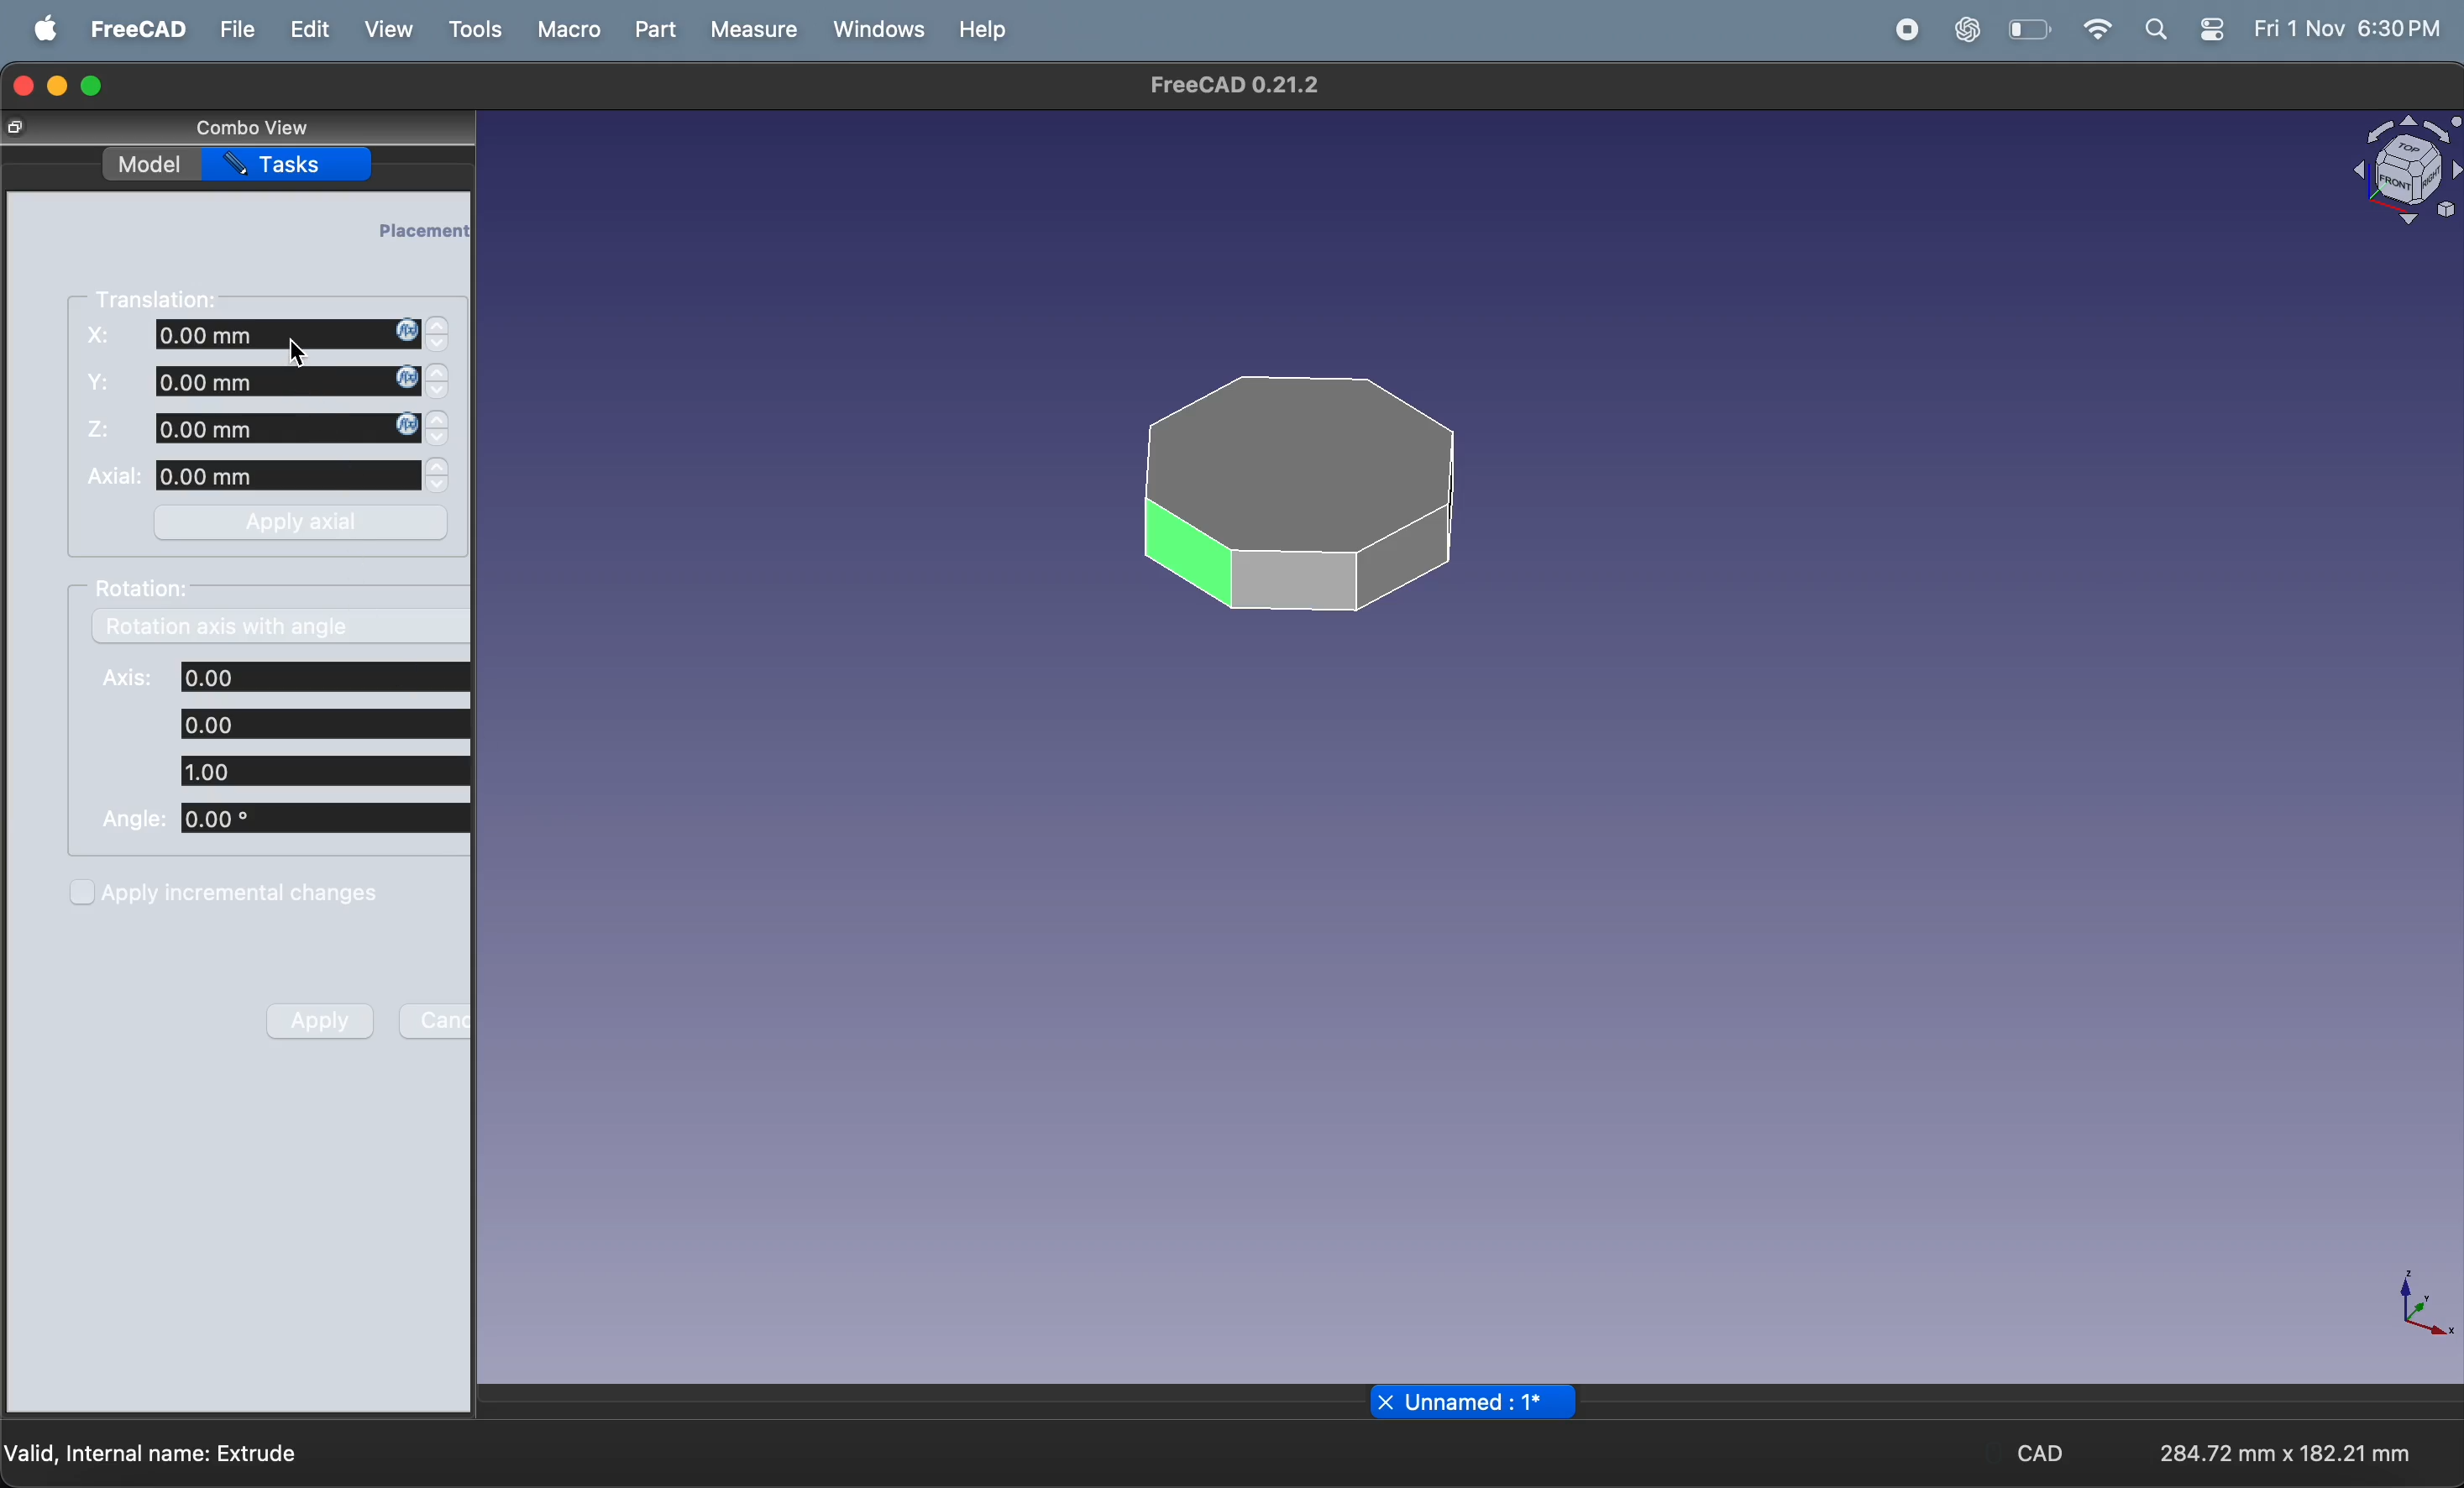  What do you see at coordinates (164, 297) in the screenshot?
I see `translation` at bounding box center [164, 297].